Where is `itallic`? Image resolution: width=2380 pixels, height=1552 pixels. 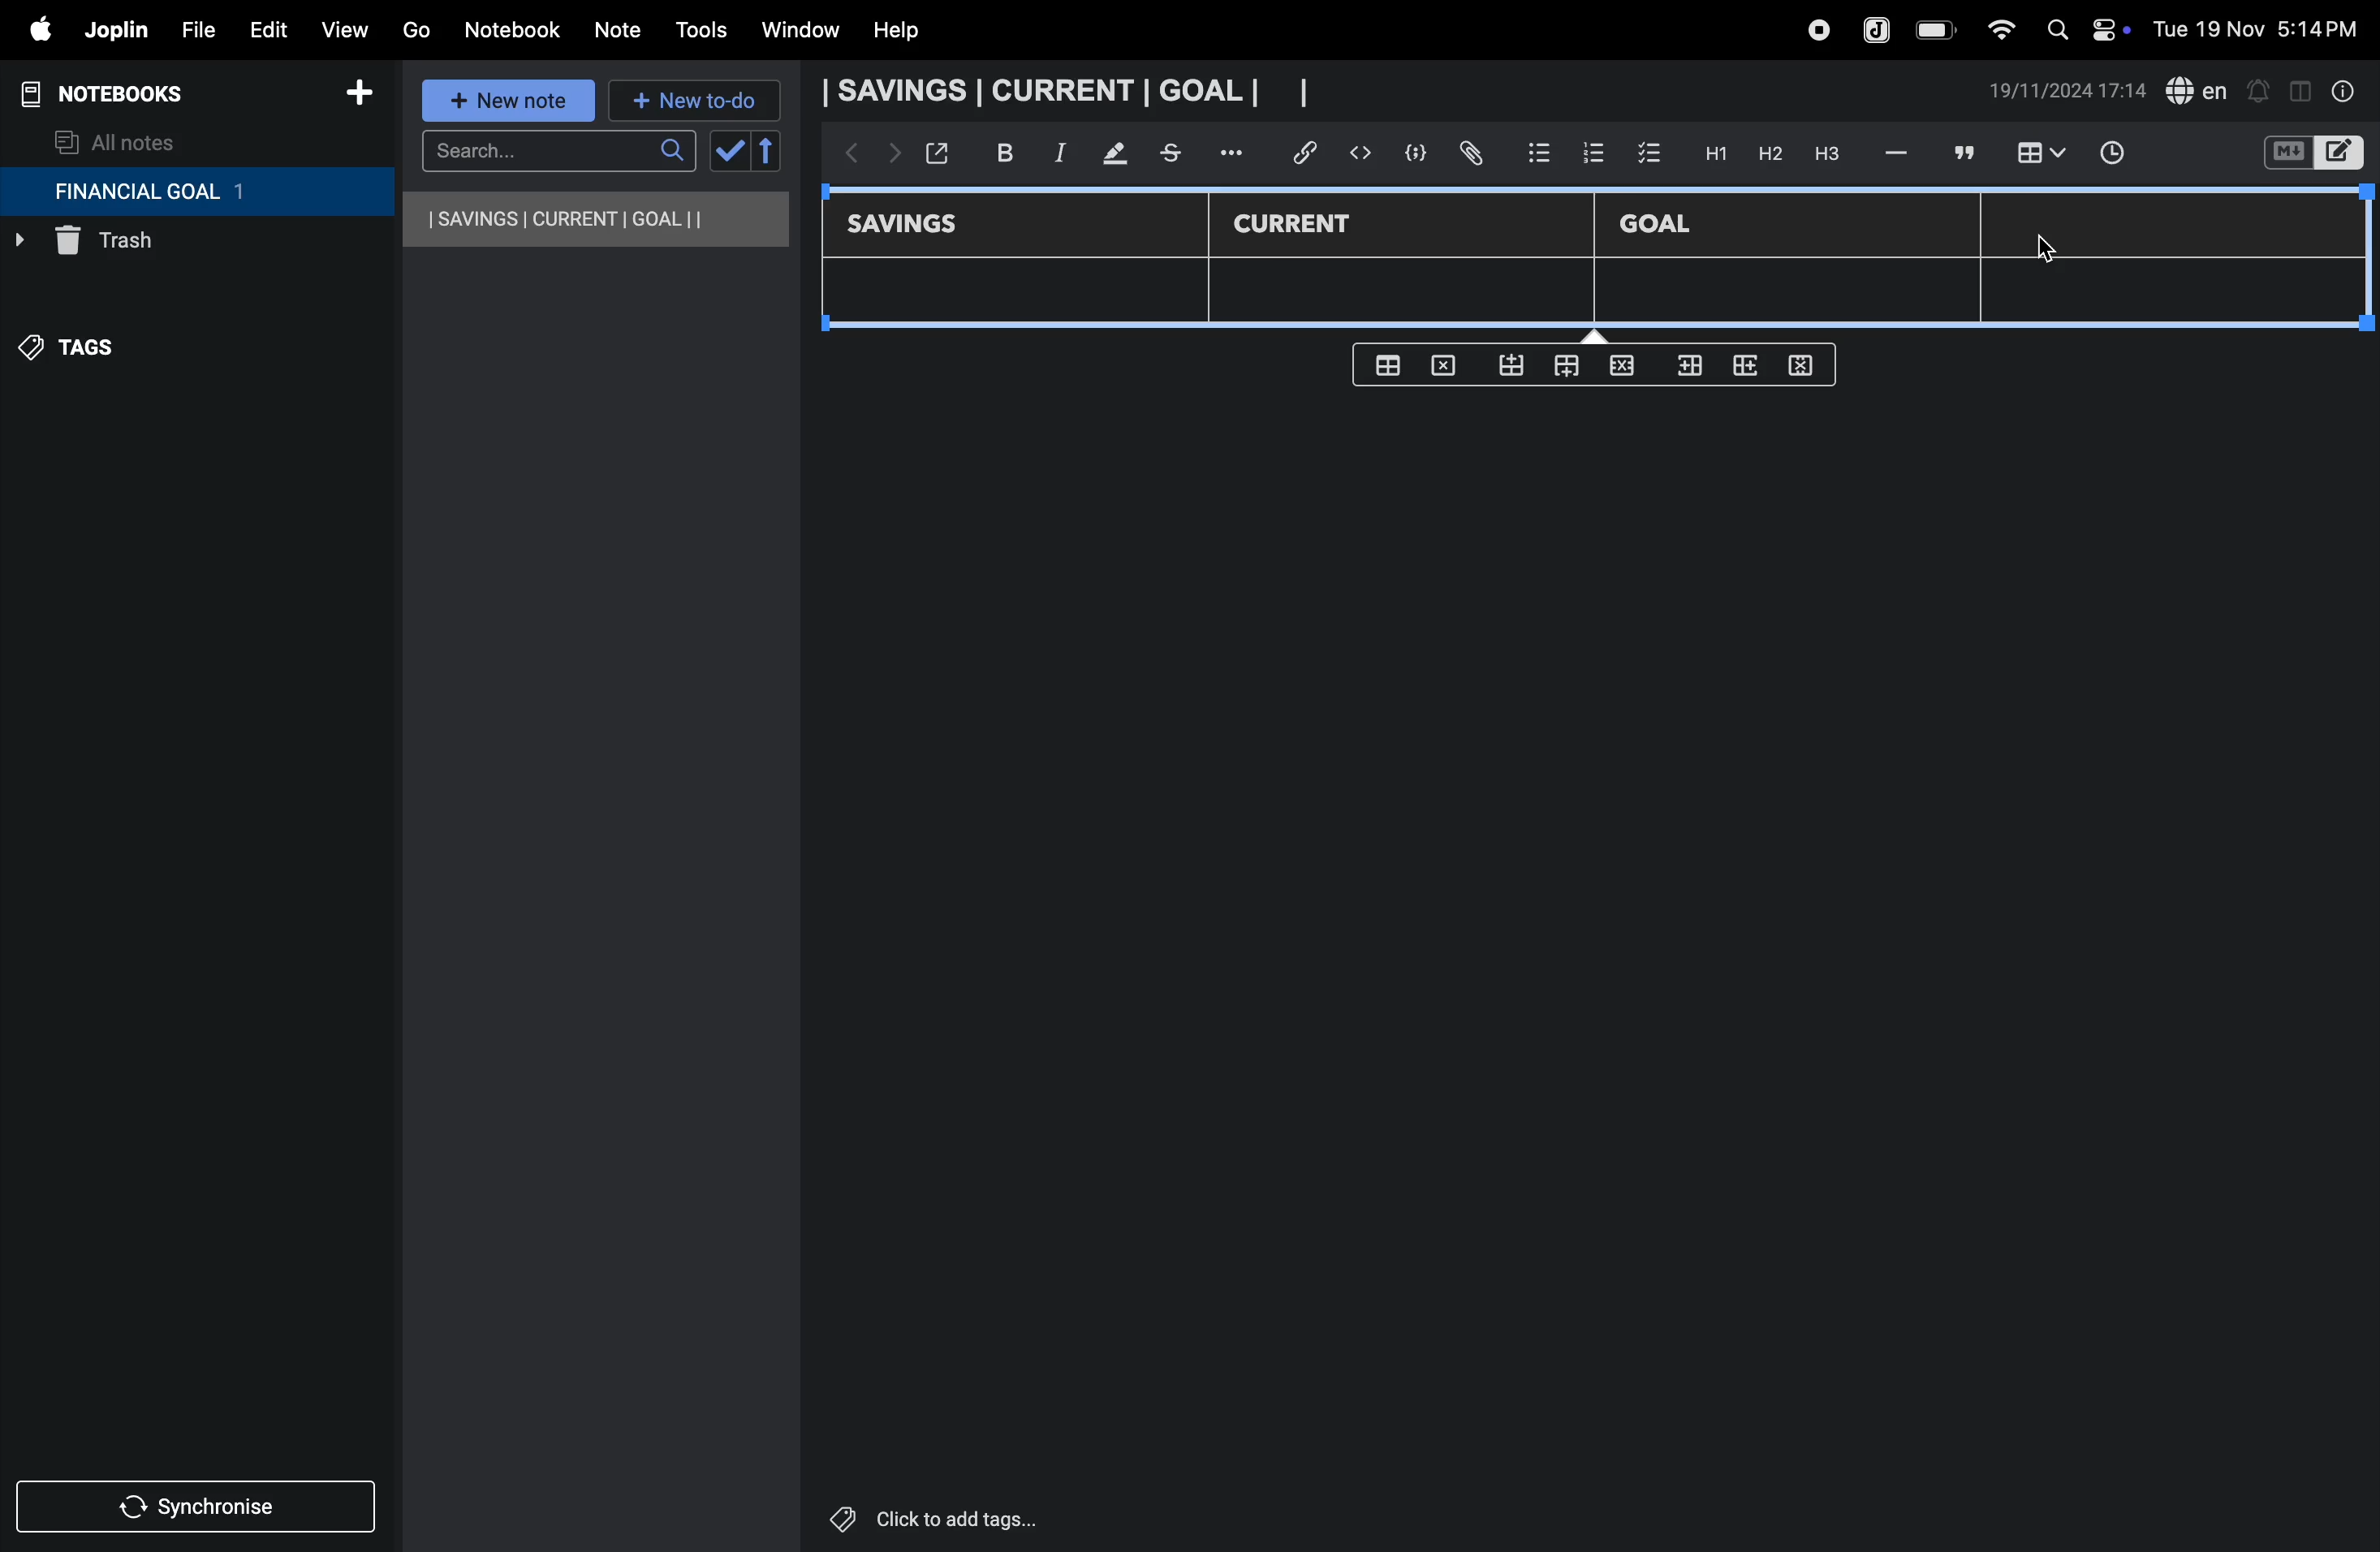 itallic is located at coordinates (1060, 156).